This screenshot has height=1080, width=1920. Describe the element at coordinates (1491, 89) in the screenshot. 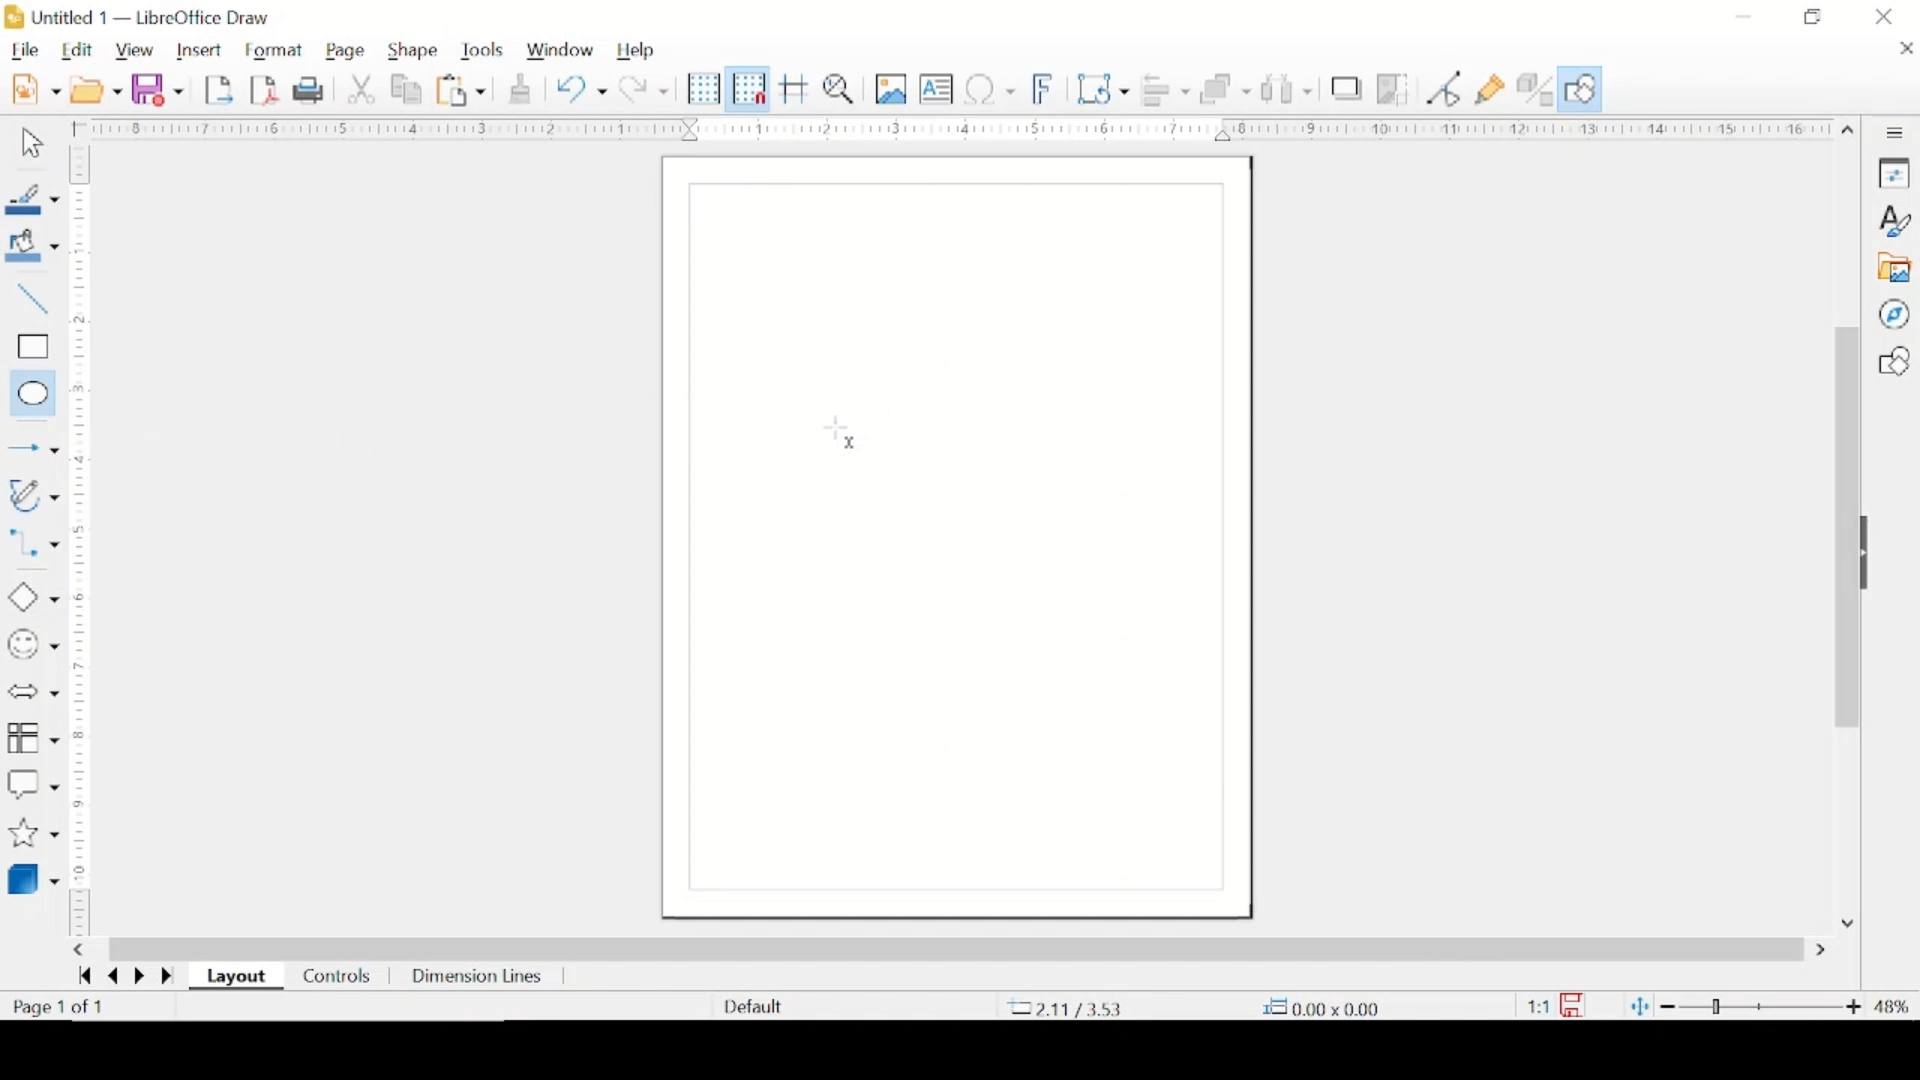

I see `show gluepoint functions` at that location.